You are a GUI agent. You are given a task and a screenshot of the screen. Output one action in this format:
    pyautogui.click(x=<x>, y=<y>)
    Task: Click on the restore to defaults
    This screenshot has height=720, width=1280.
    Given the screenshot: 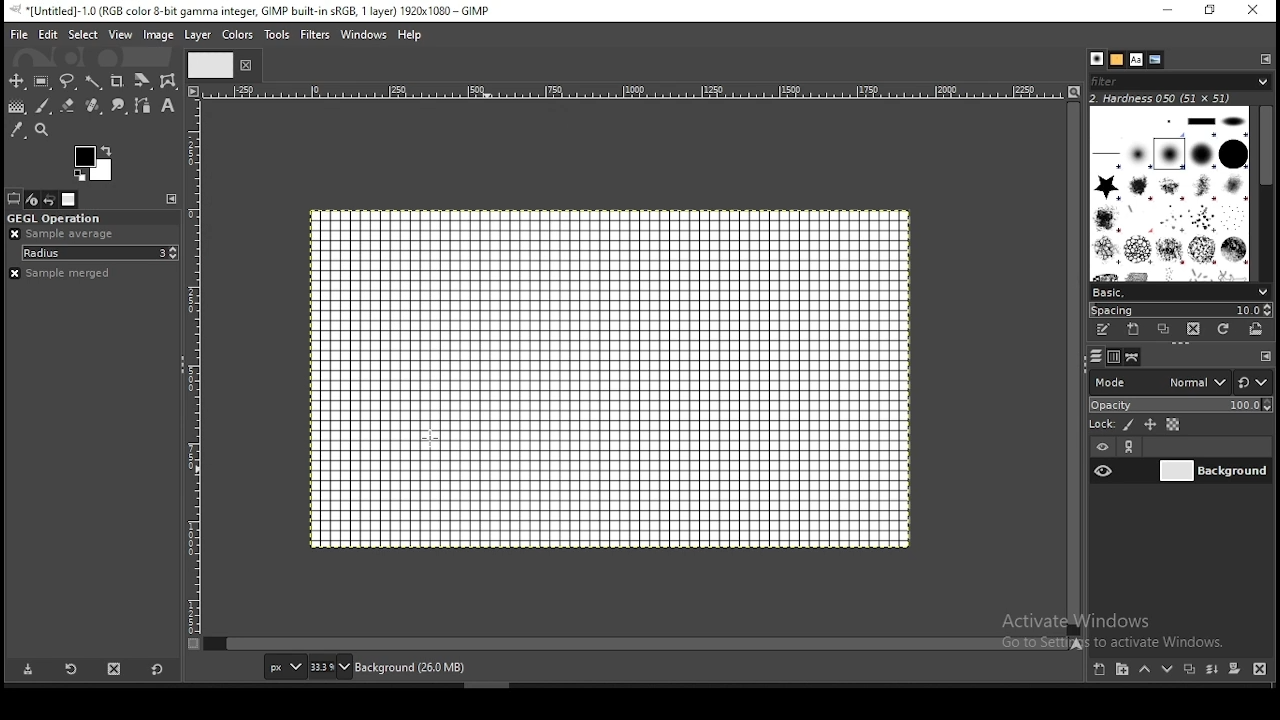 What is the action you would take?
    pyautogui.click(x=160, y=669)
    